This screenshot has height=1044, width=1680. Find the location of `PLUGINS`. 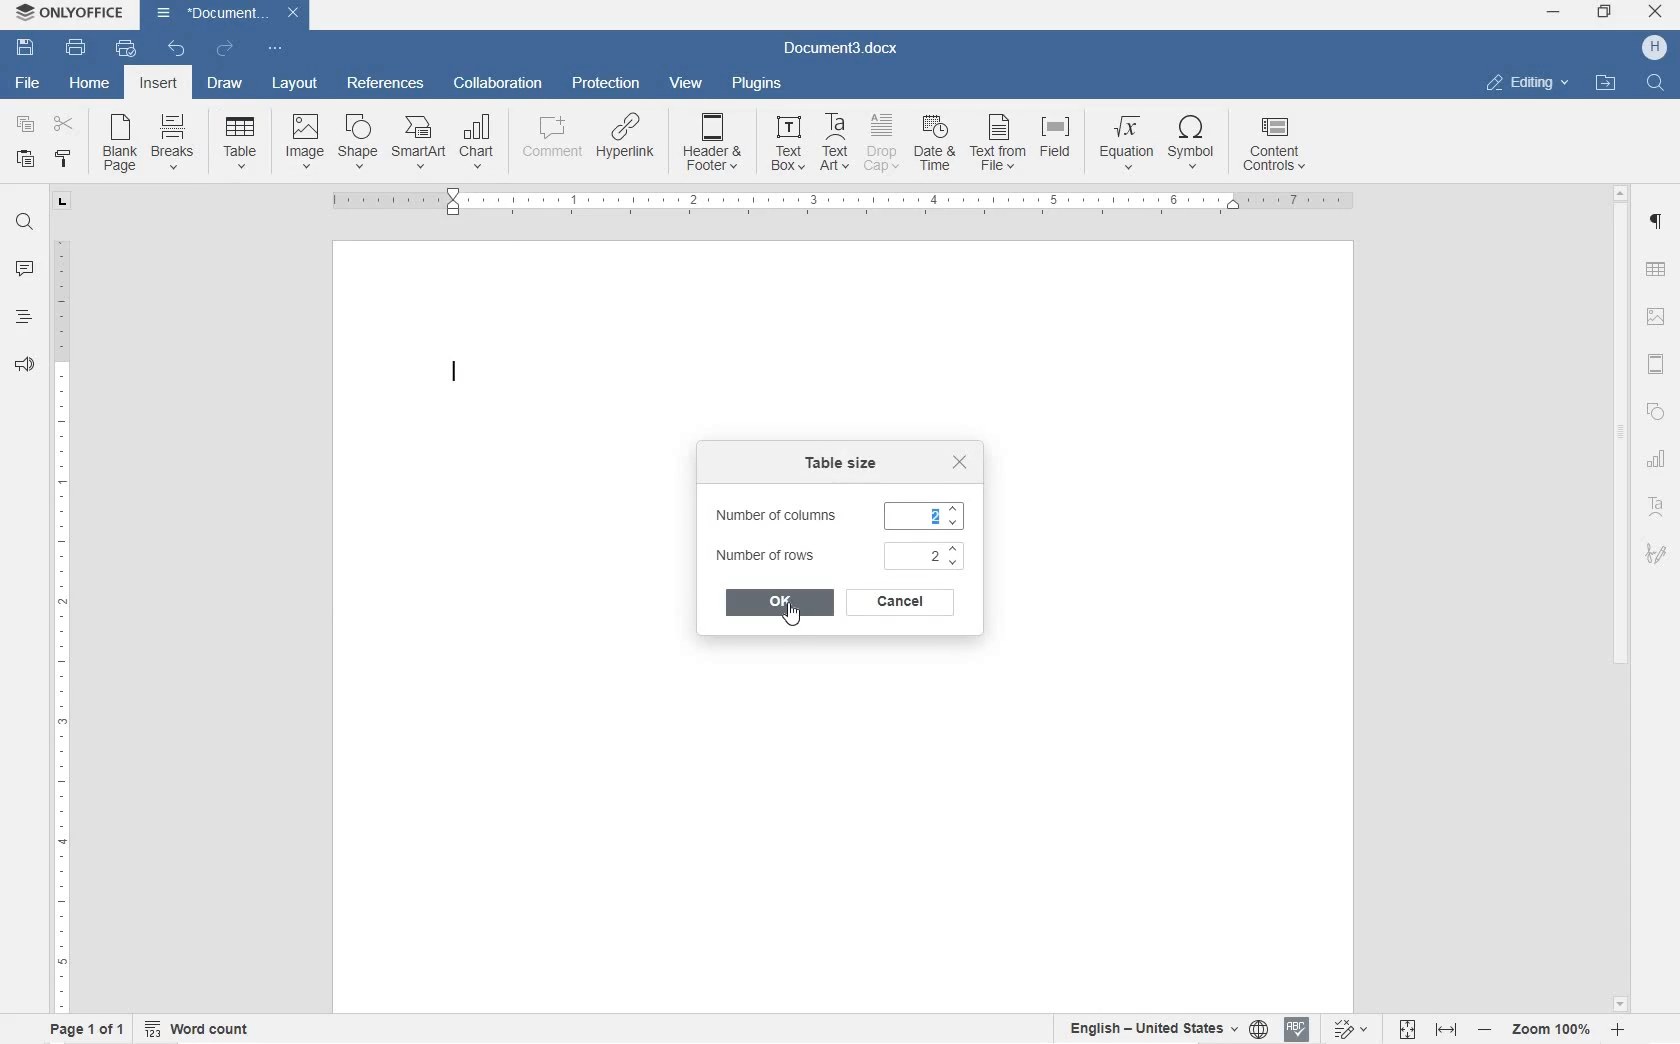

PLUGINS is located at coordinates (754, 83).